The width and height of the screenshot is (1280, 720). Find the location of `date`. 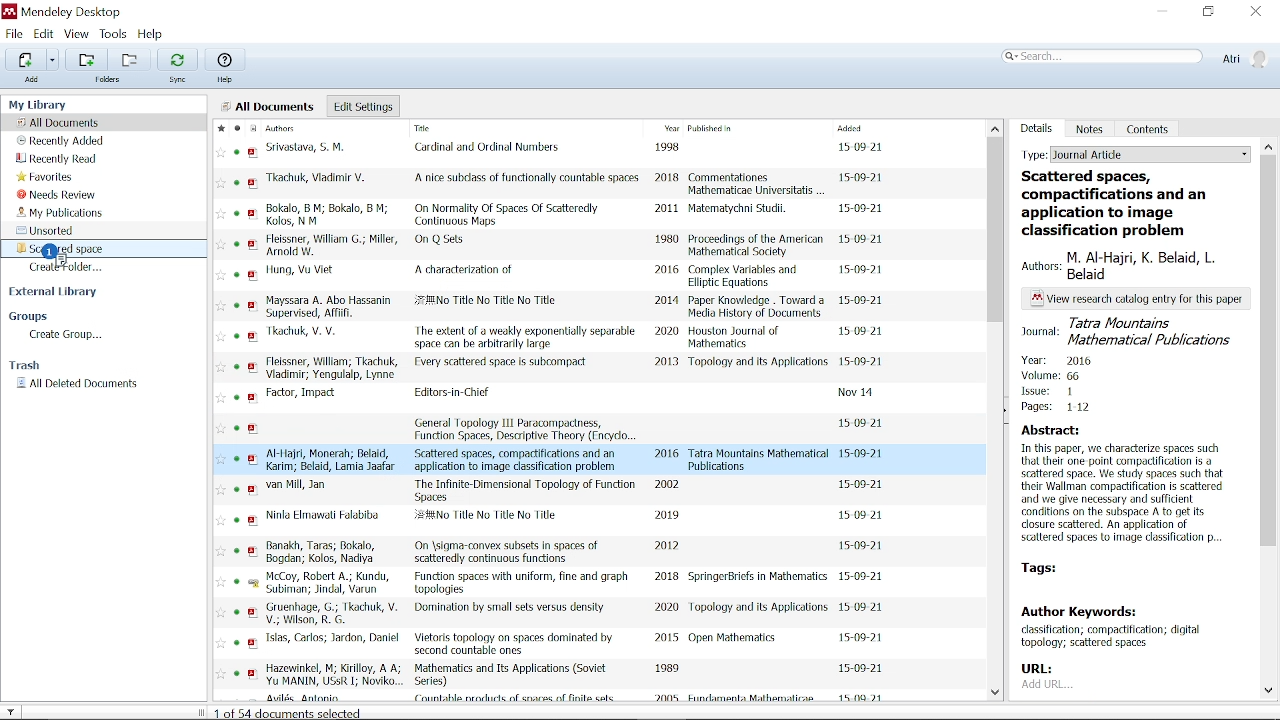

date is located at coordinates (861, 638).